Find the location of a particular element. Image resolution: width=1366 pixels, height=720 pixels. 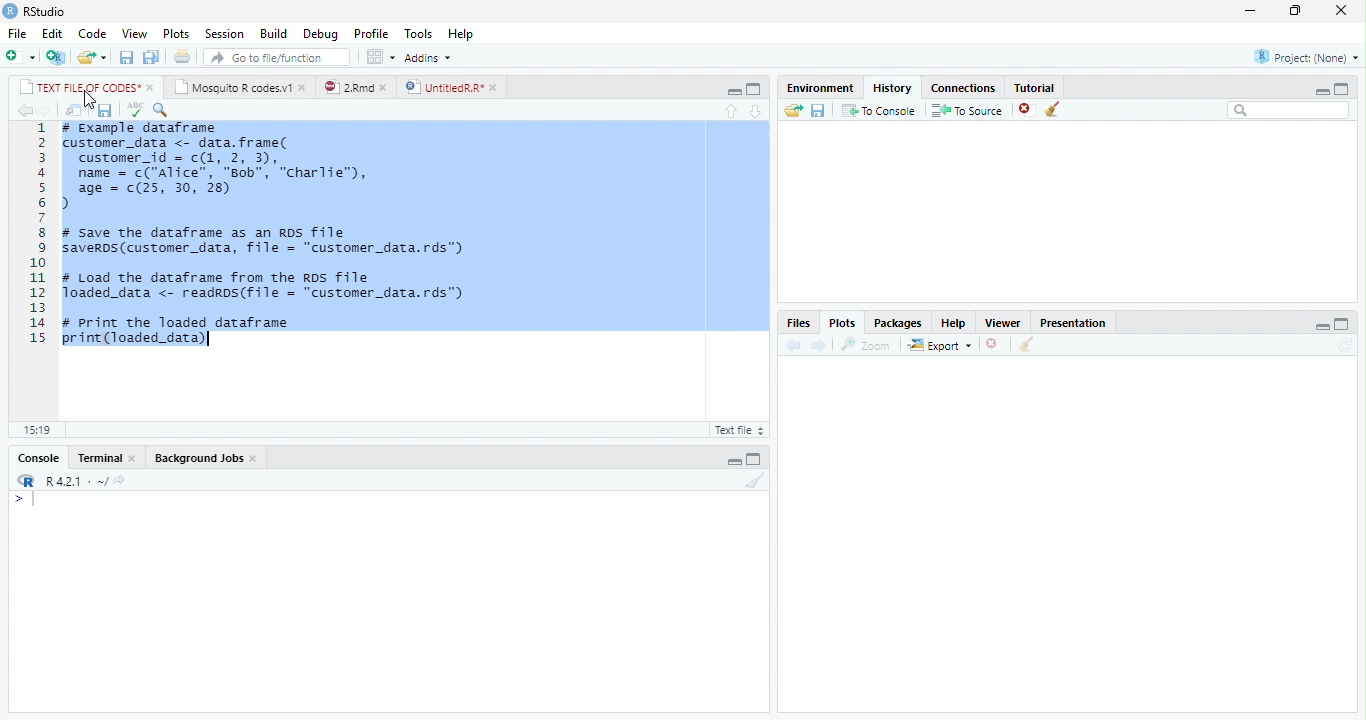

ABC is located at coordinates (135, 110).